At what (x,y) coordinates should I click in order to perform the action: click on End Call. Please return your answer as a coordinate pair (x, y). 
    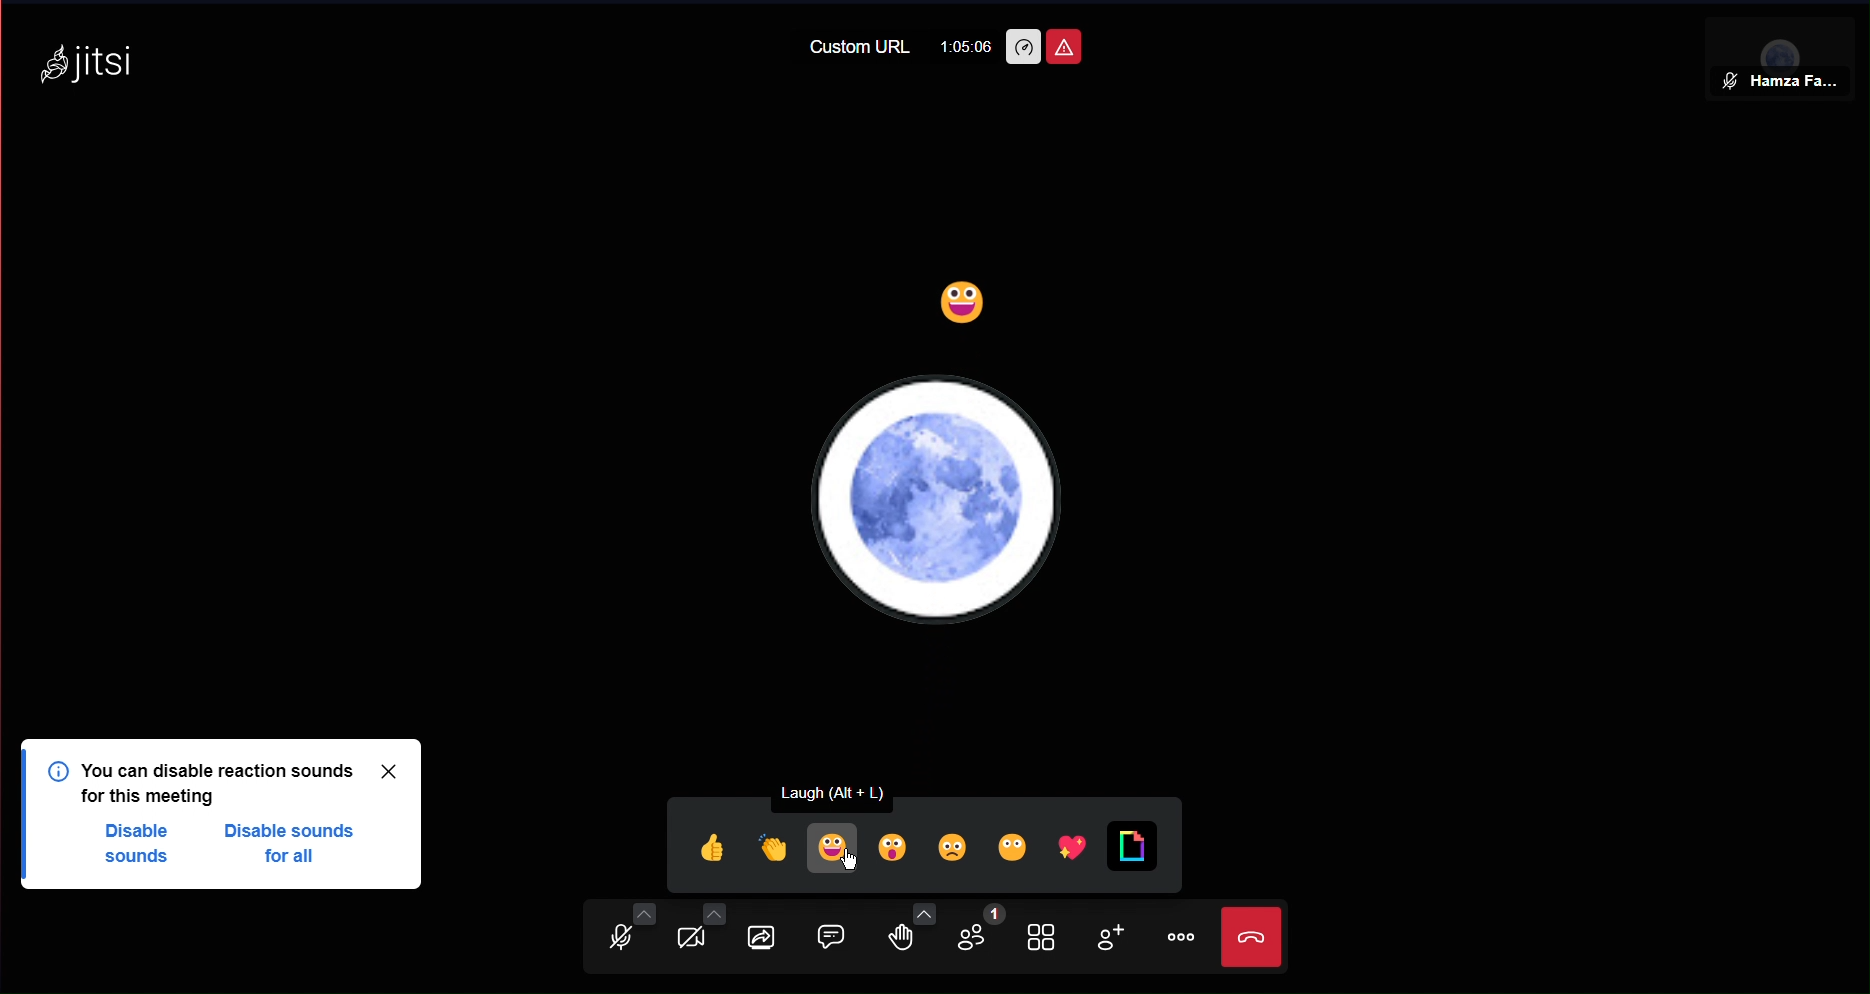
    Looking at the image, I should click on (1256, 939).